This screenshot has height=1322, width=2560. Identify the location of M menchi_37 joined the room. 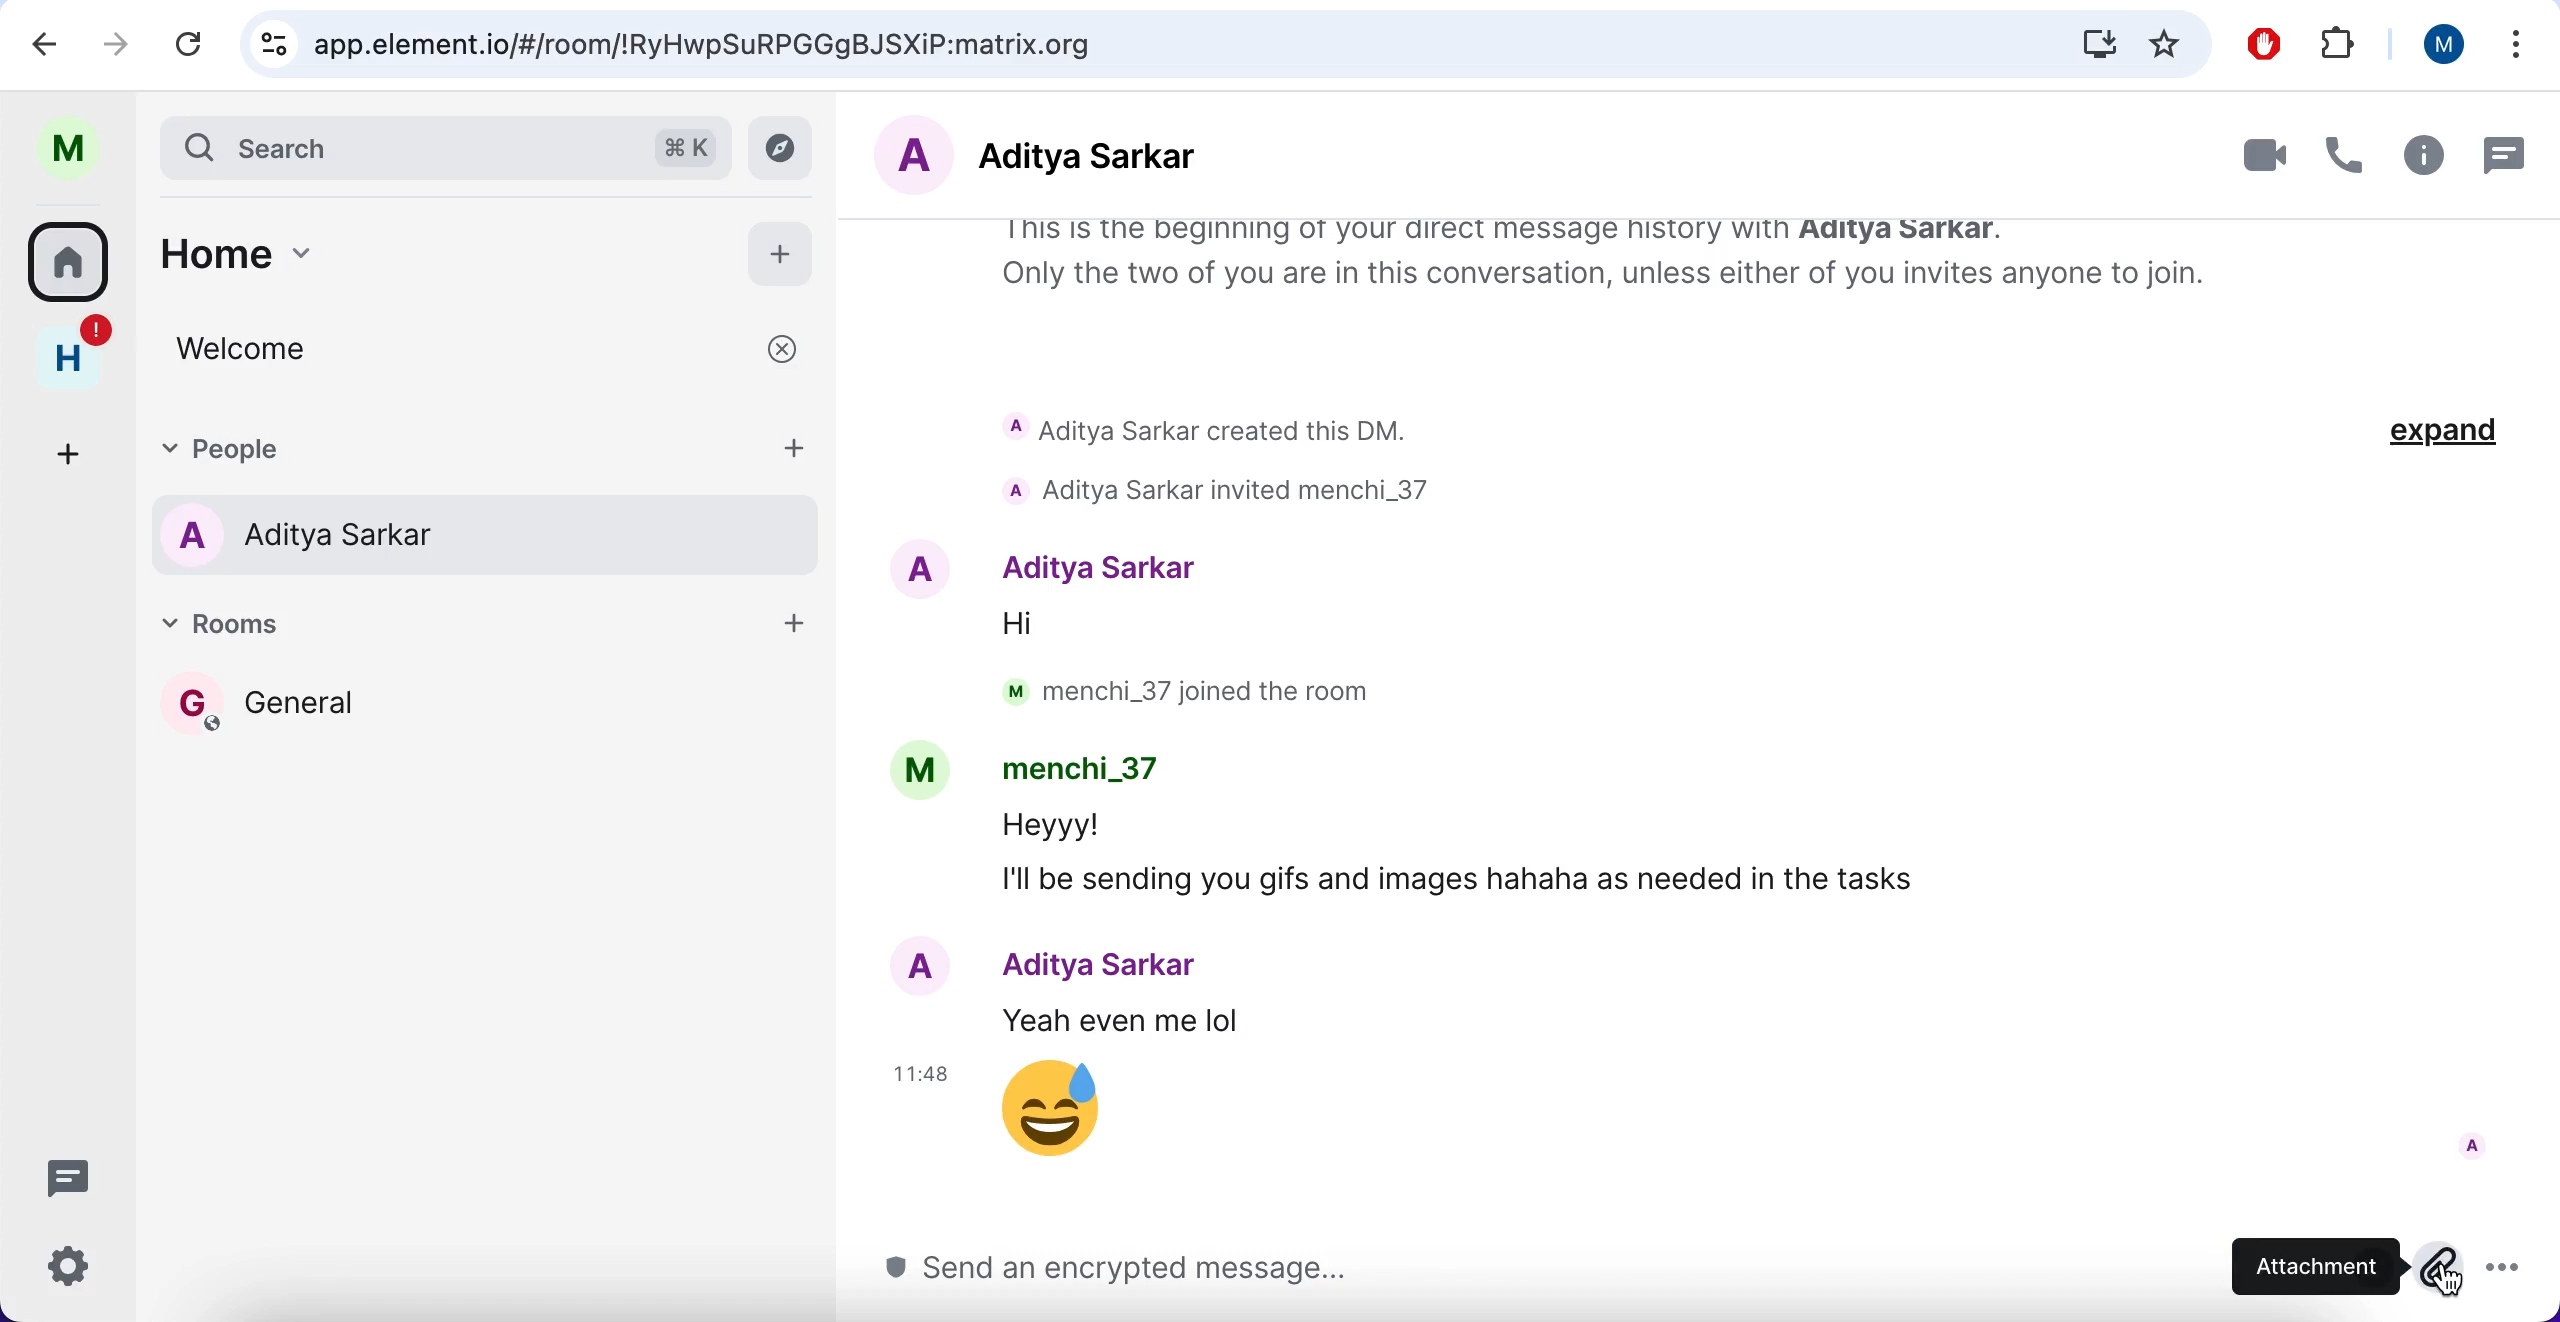
(1179, 689).